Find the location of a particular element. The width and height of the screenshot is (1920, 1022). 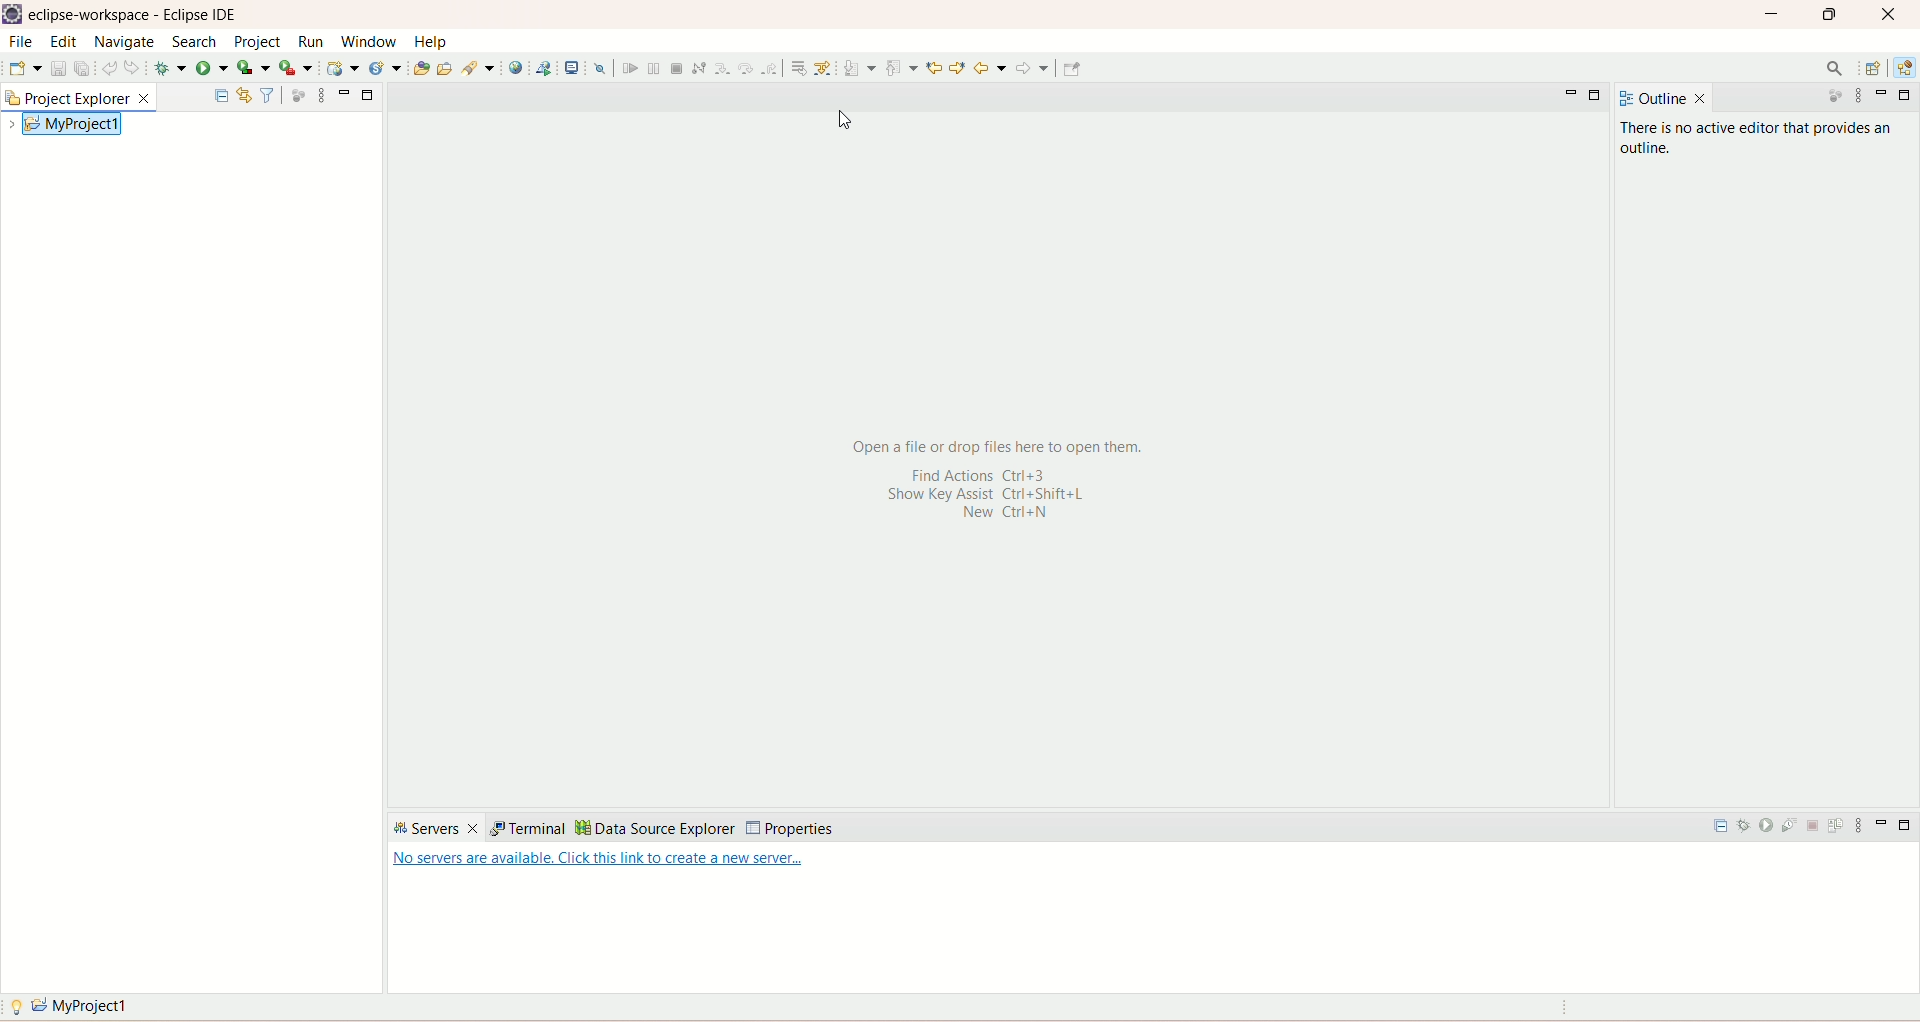

open task is located at coordinates (446, 68).